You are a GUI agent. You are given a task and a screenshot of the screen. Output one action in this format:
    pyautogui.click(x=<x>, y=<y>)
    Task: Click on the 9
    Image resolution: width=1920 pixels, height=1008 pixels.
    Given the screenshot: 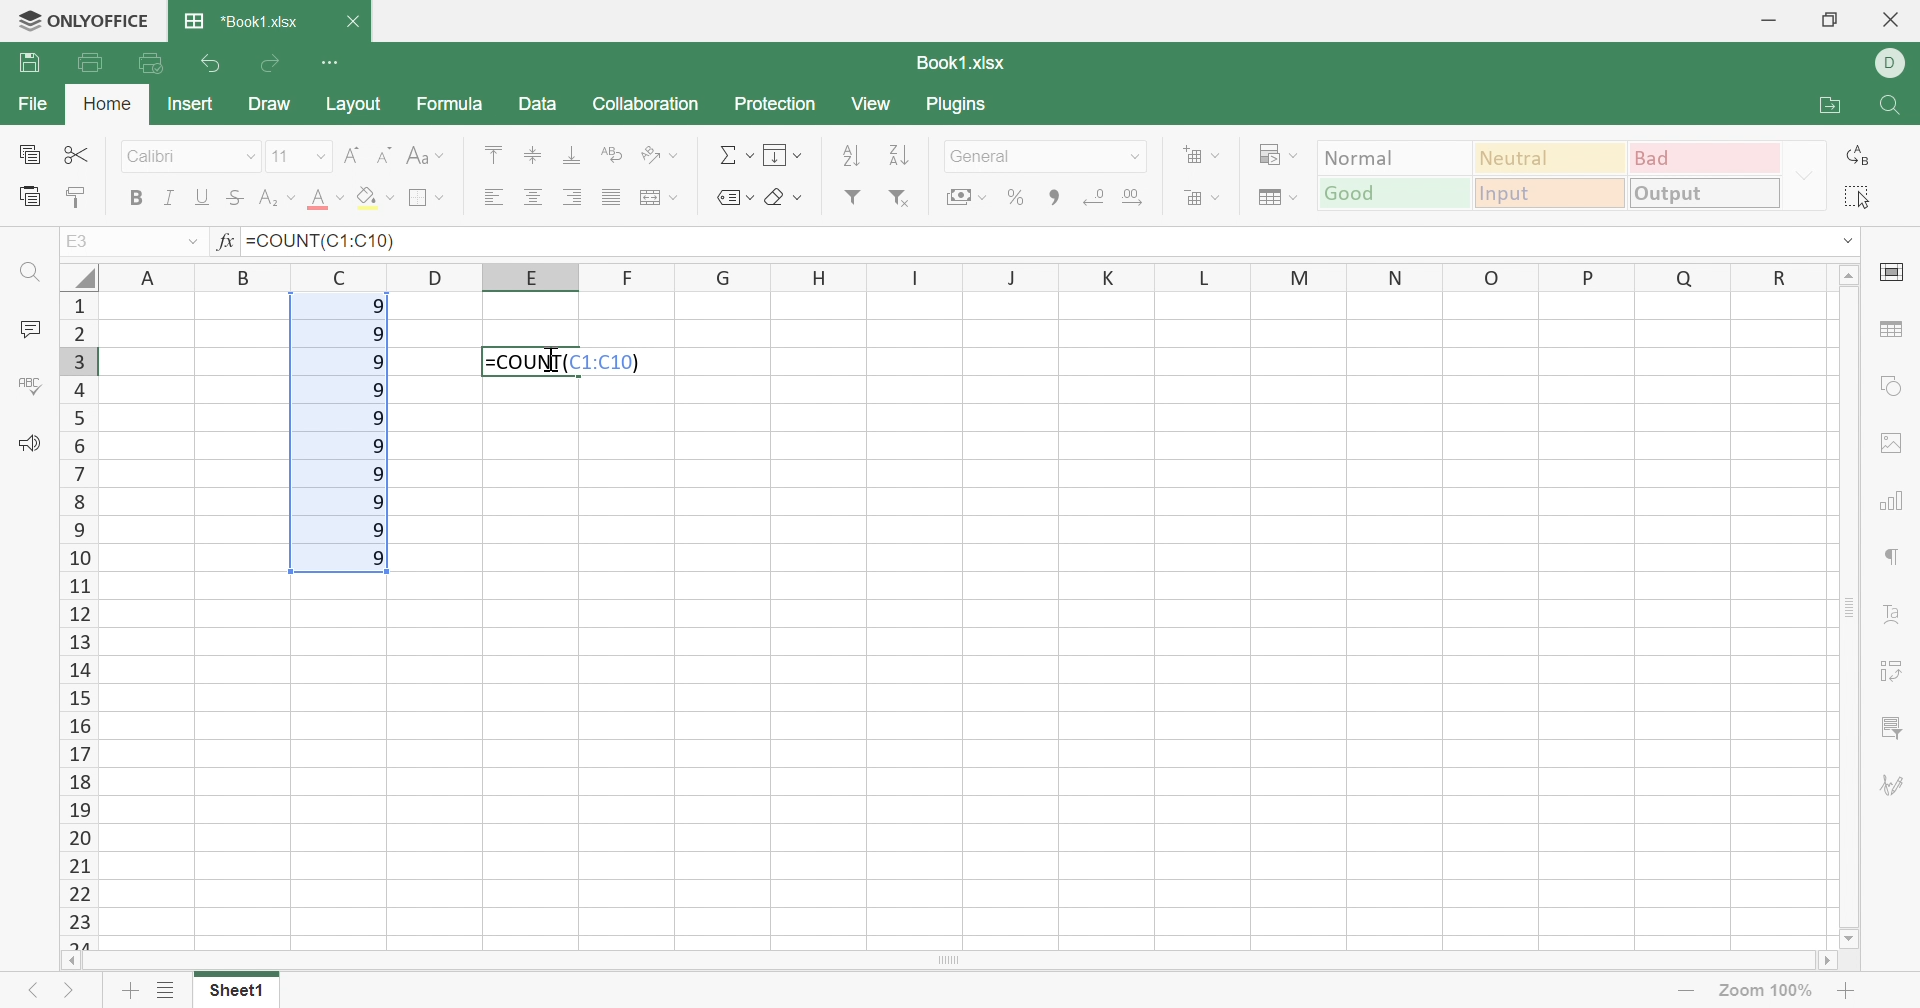 What is the action you would take?
    pyautogui.click(x=377, y=332)
    